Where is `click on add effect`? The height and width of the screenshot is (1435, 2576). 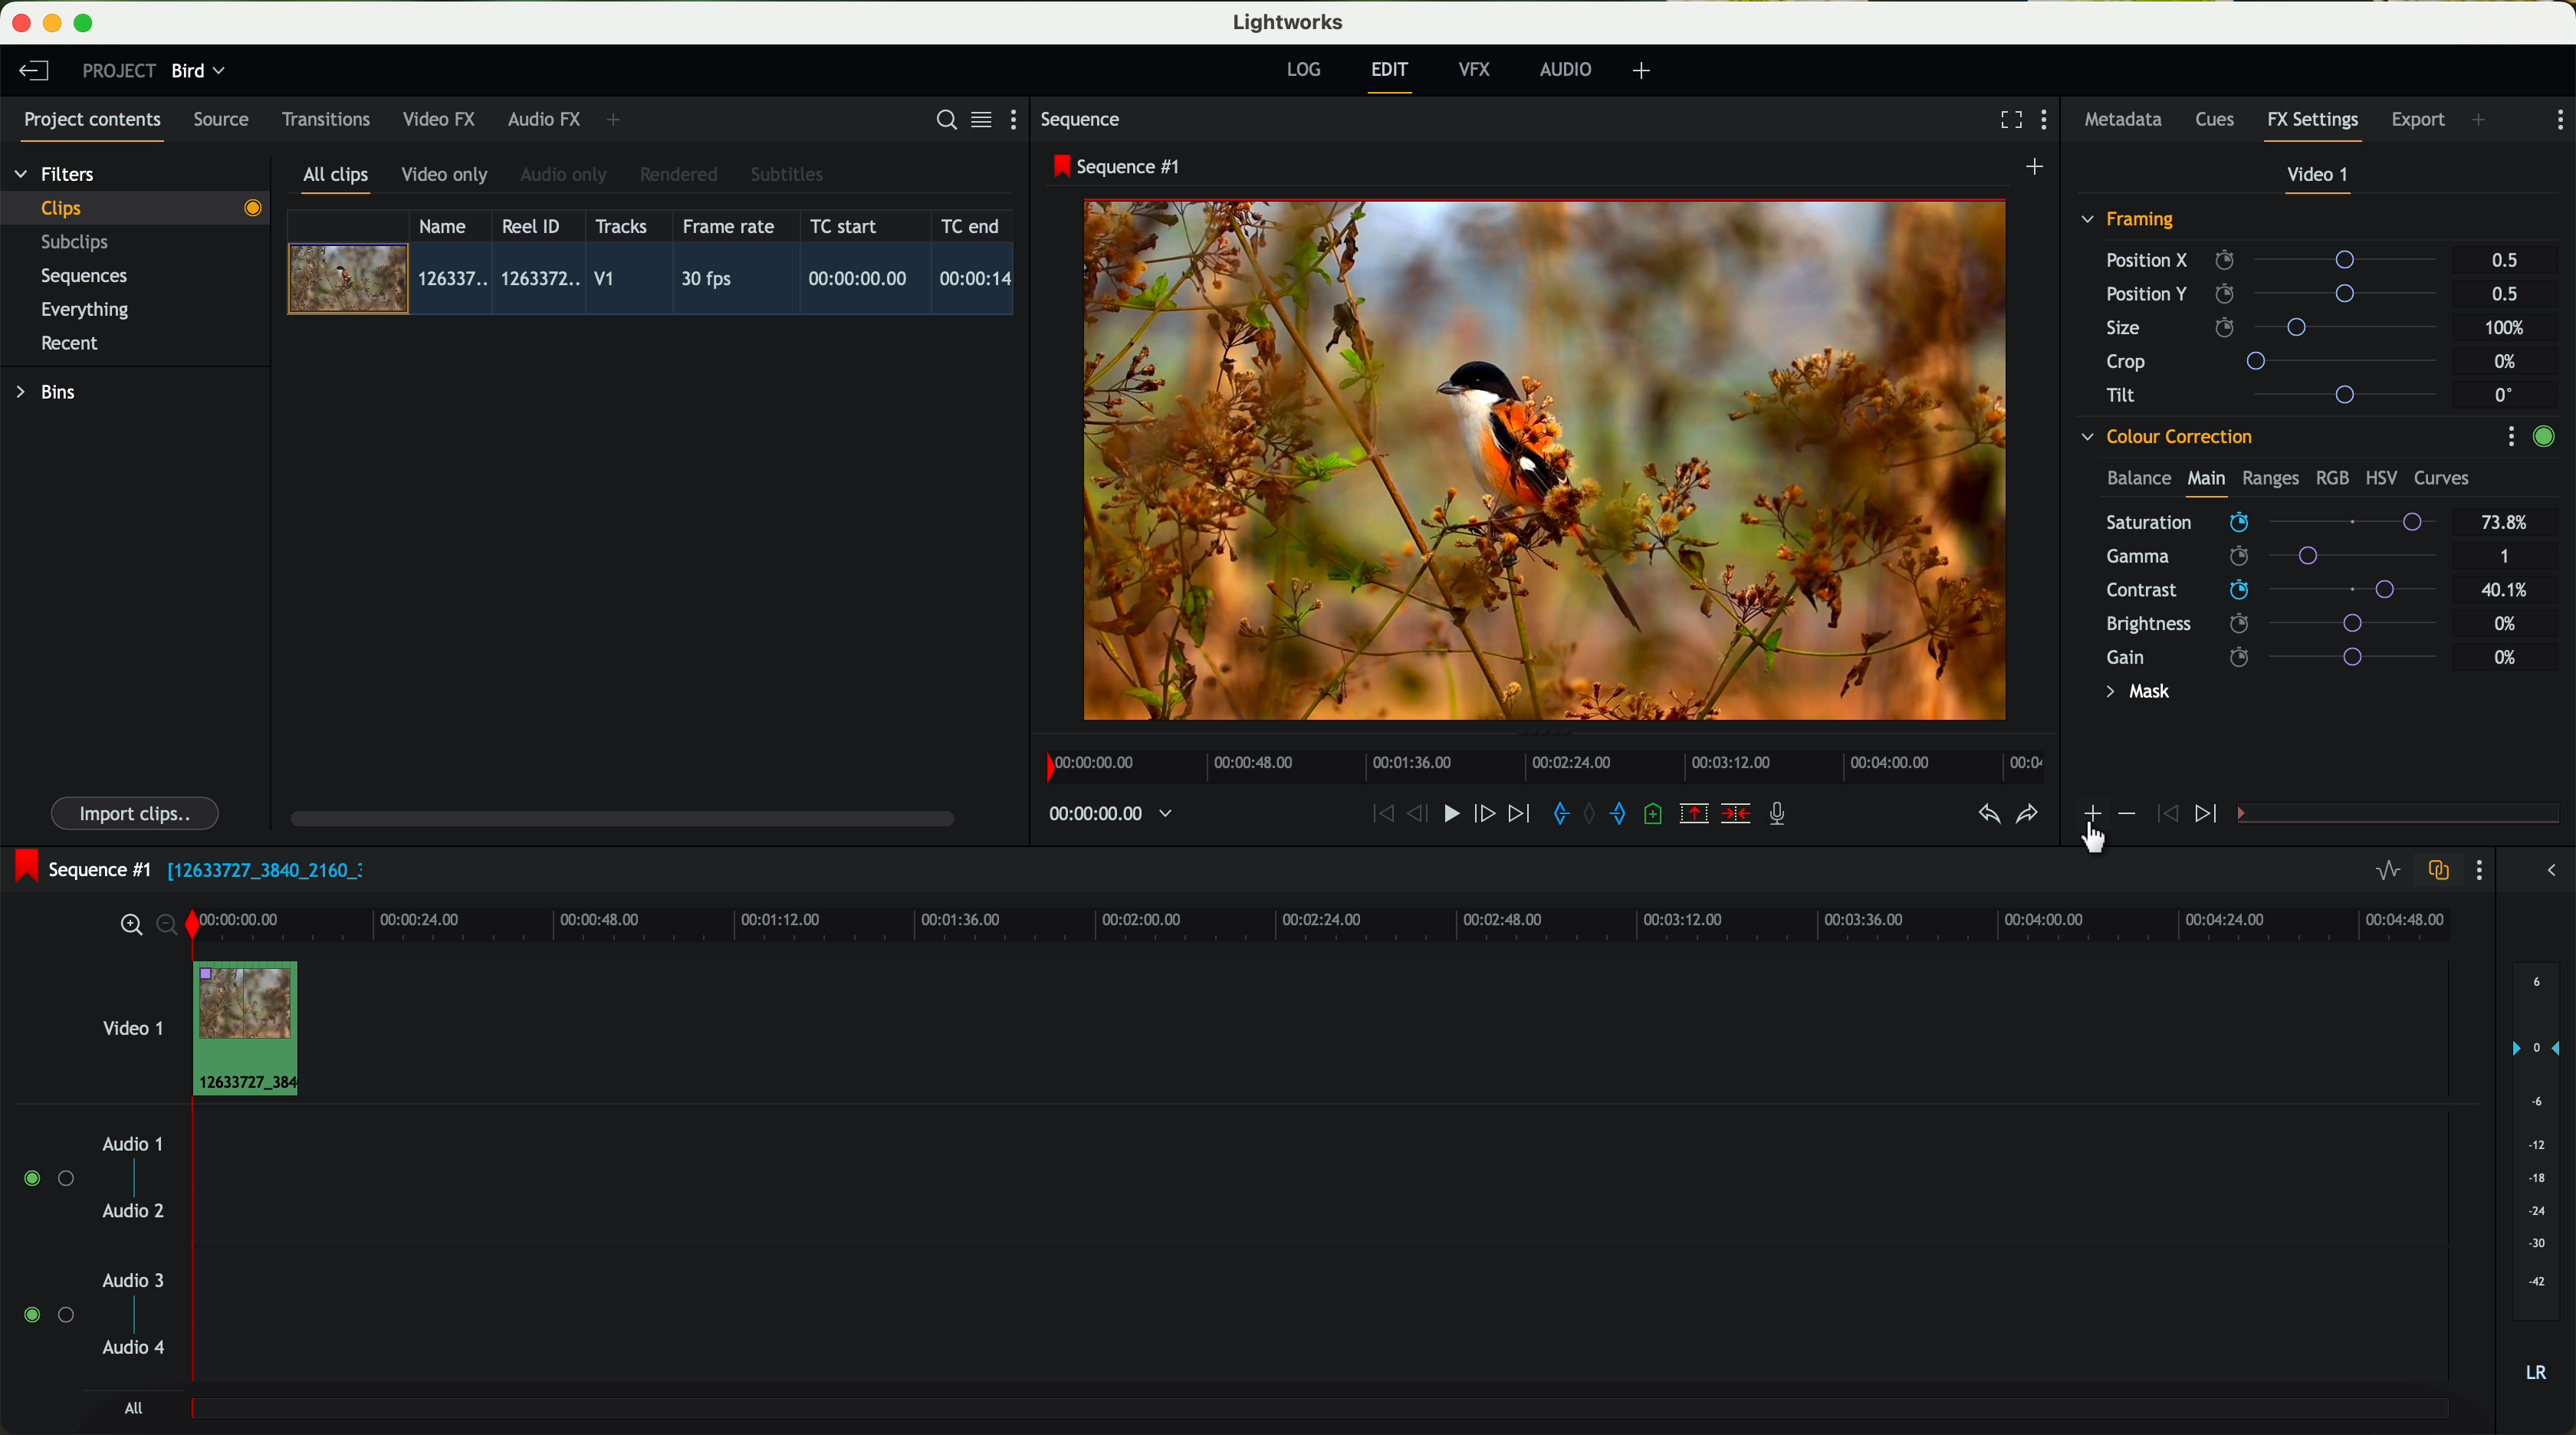 click on add effect is located at coordinates (2093, 830).